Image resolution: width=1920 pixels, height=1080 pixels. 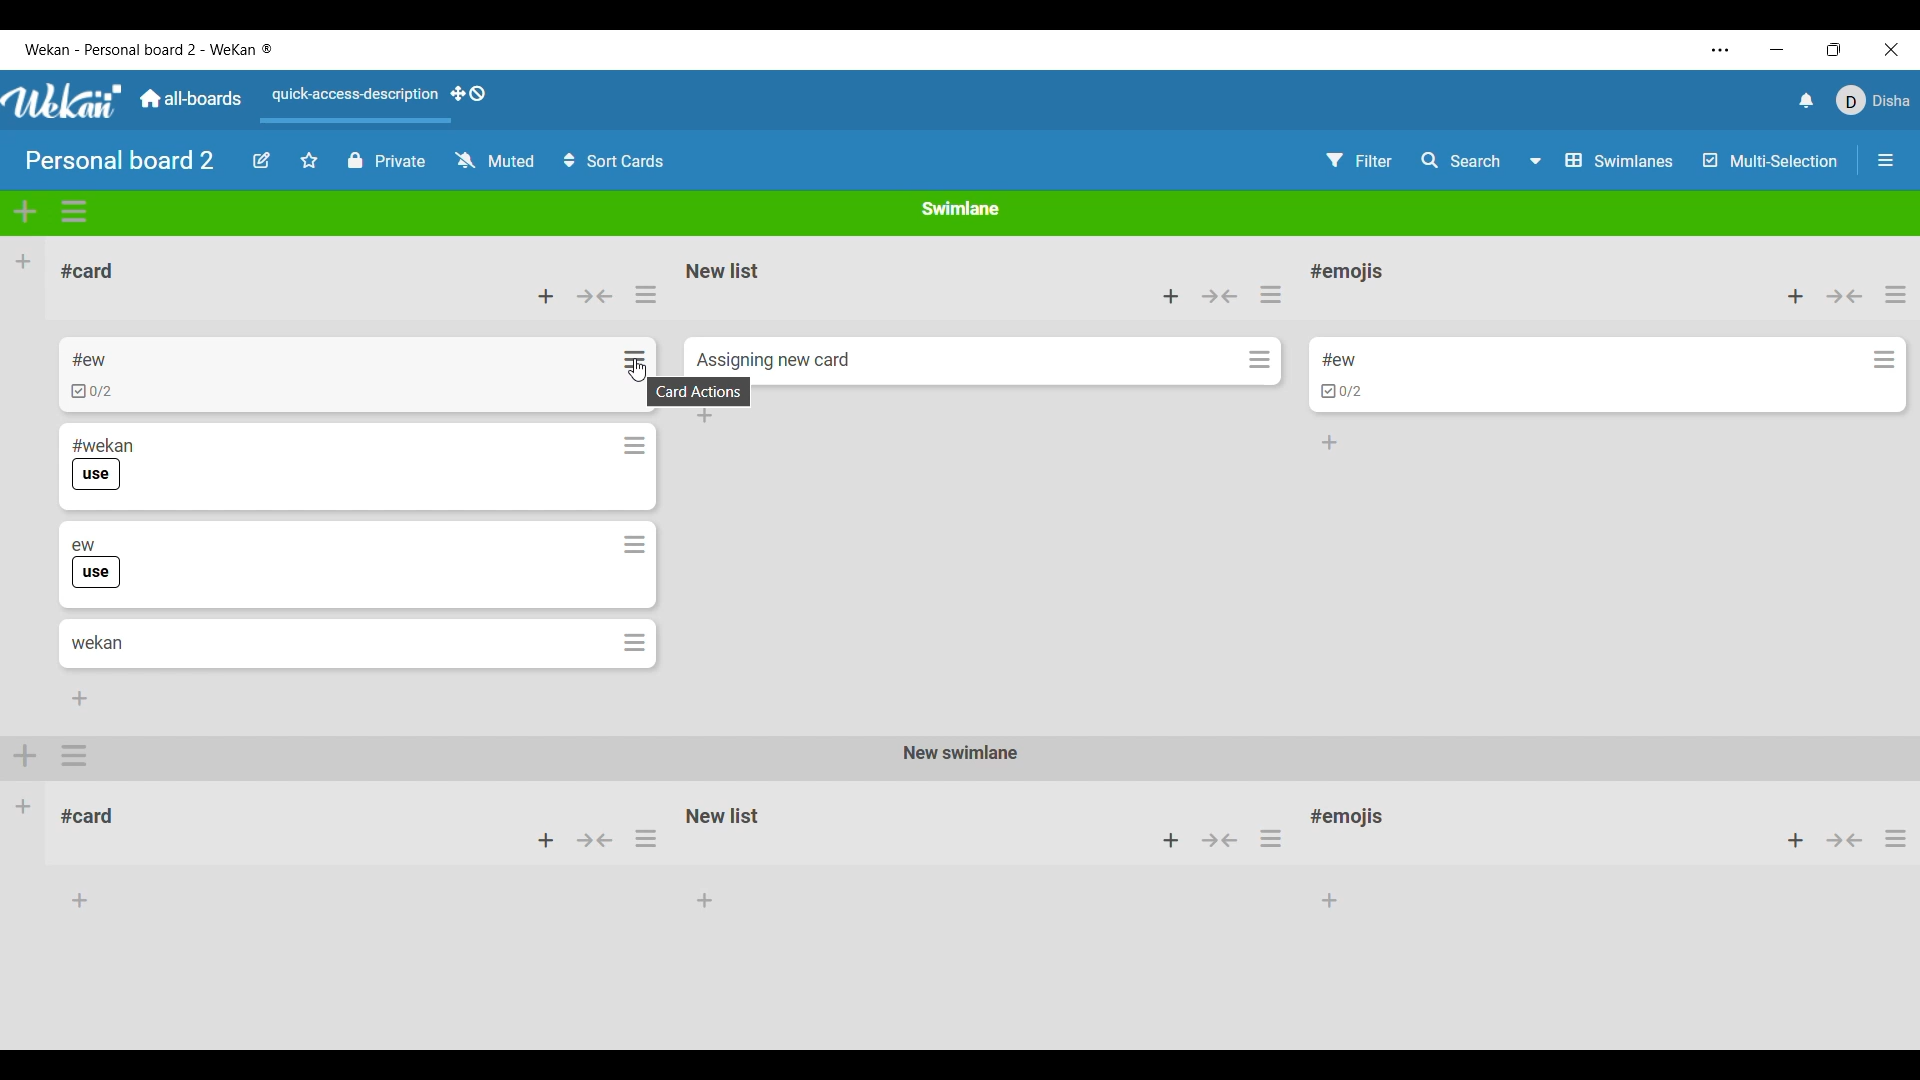 What do you see at coordinates (1360, 161) in the screenshot?
I see `Filter` at bounding box center [1360, 161].